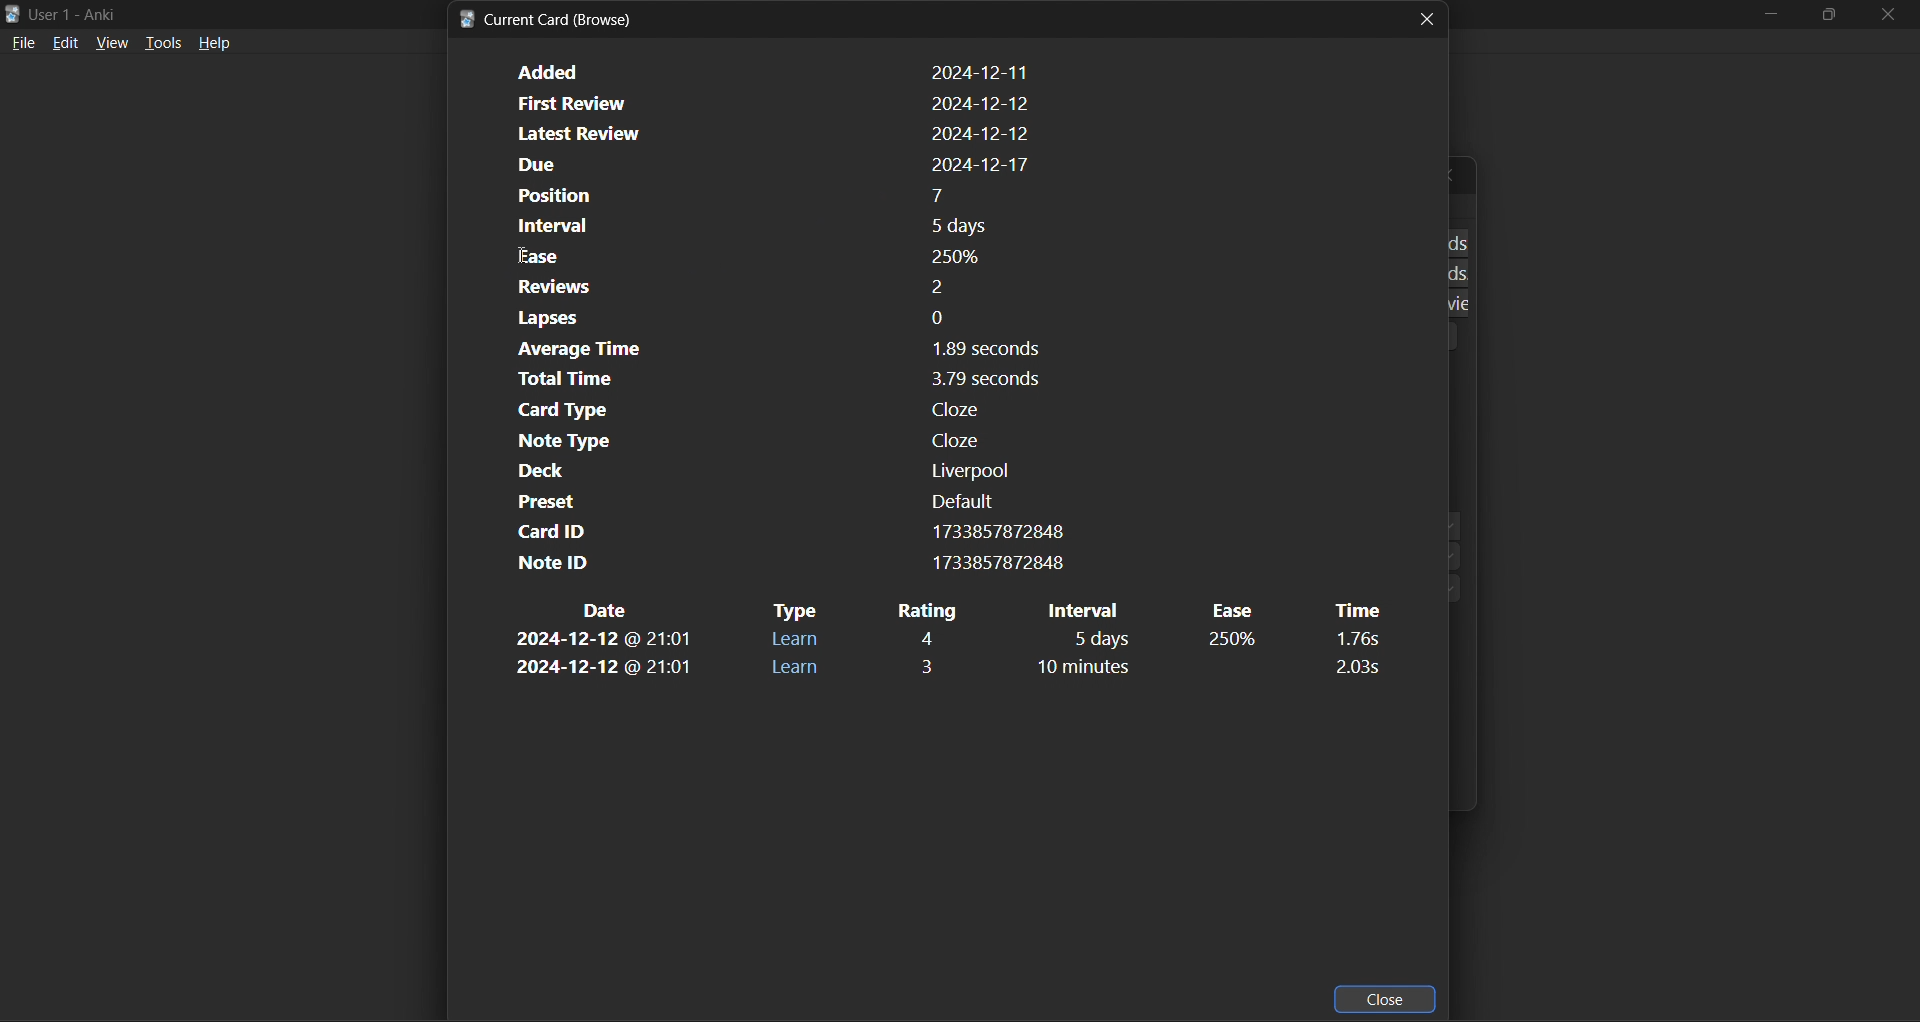  What do you see at coordinates (796, 668) in the screenshot?
I see `type` at bounding box center [796, 668].